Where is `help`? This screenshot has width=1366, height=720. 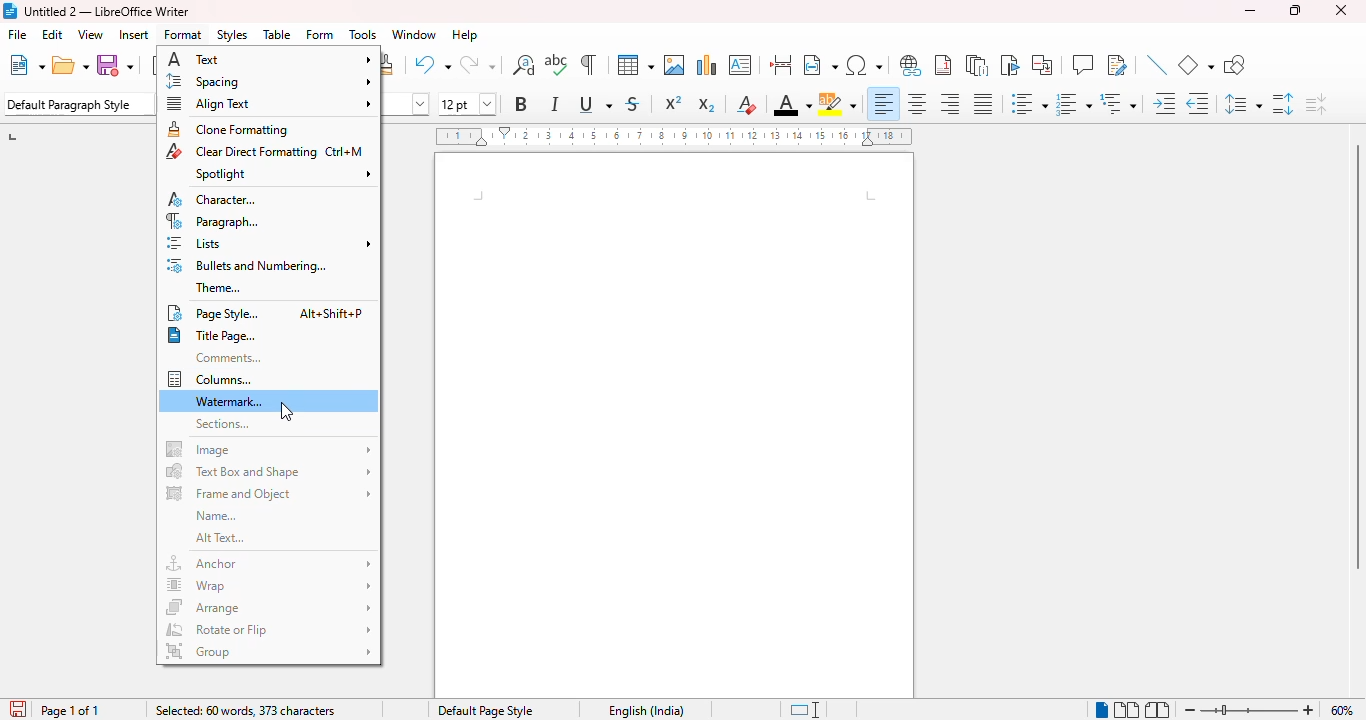 help is located at coordinates (465, 35).